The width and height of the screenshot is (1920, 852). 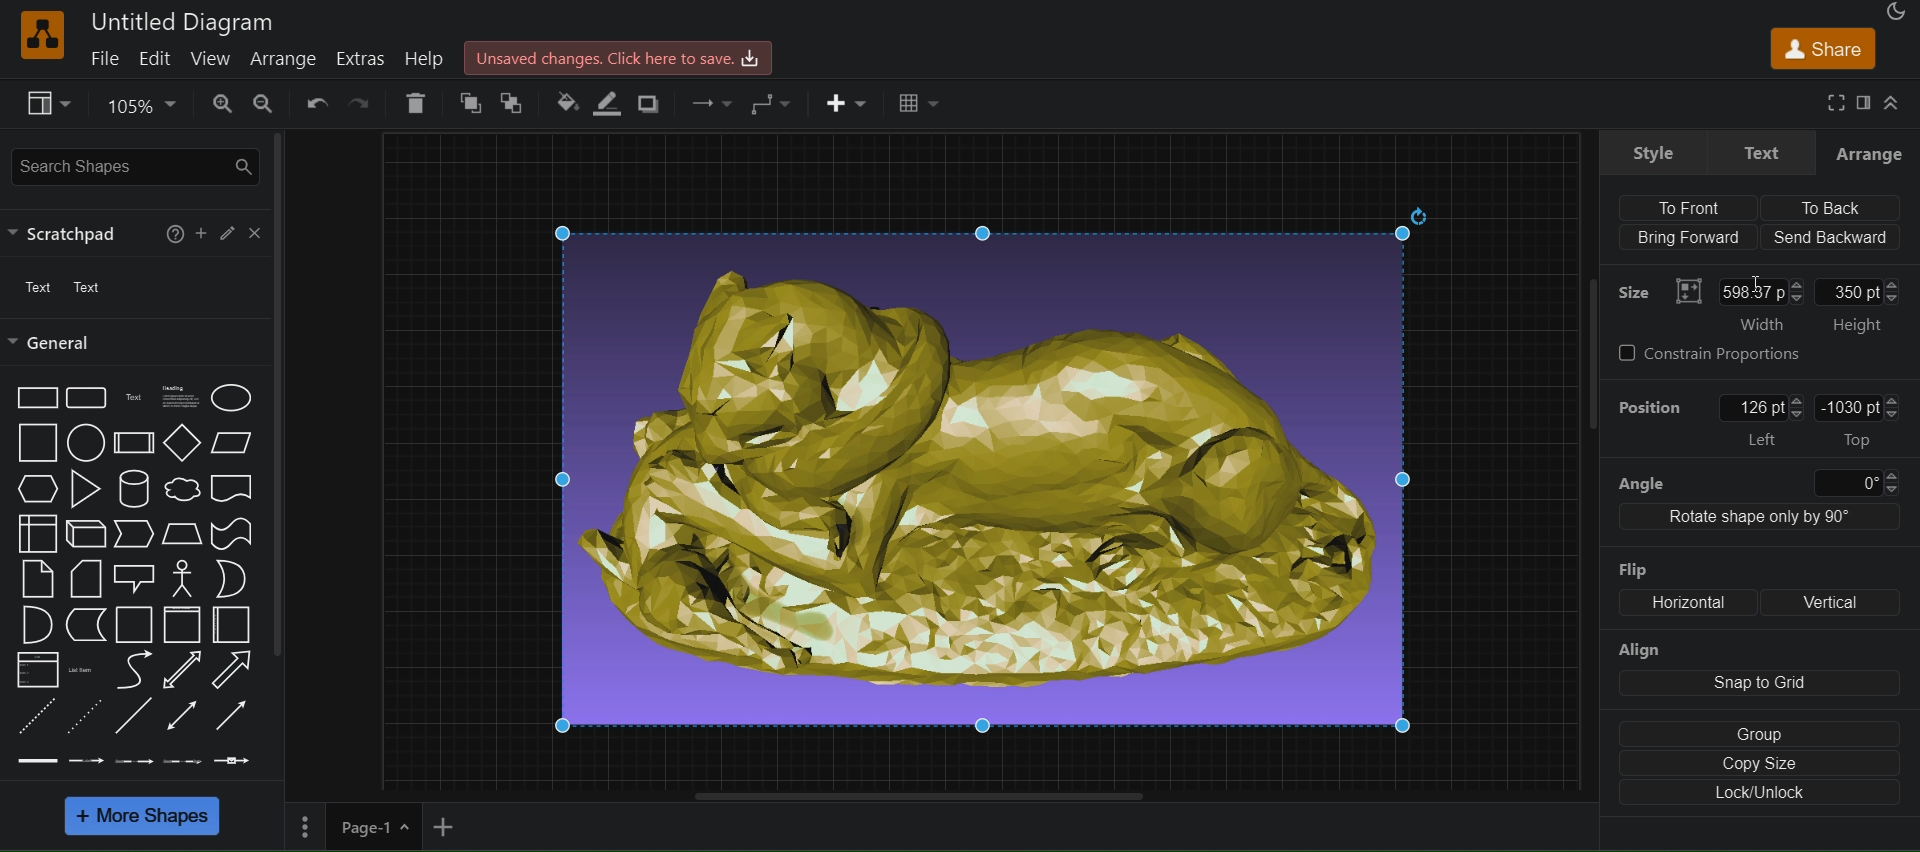 What do you see at coordinates (847, 107) in the screenshot?
I see `insert` at bounding box center [847, 107].